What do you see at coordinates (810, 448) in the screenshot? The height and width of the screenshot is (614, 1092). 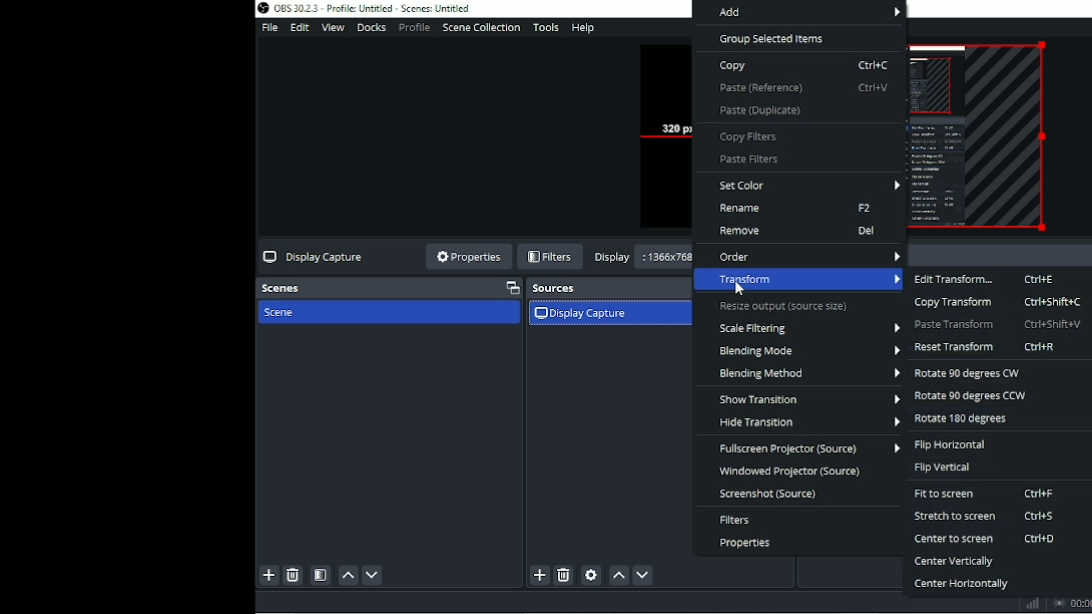 I see `Fullscreen projector` at bounding box center [810, 448].